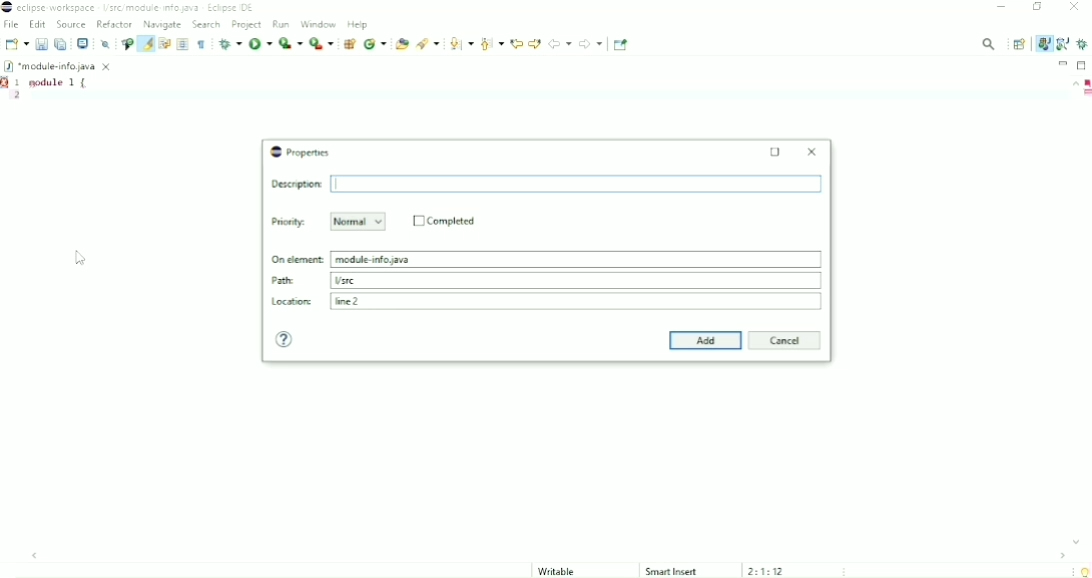 Image resolution: width=1092 pixels, height=578 pixels. What do you see at coordinates (535, 42) in the screenshot?
I see `Next edit location` at bounding box center [535, 42].